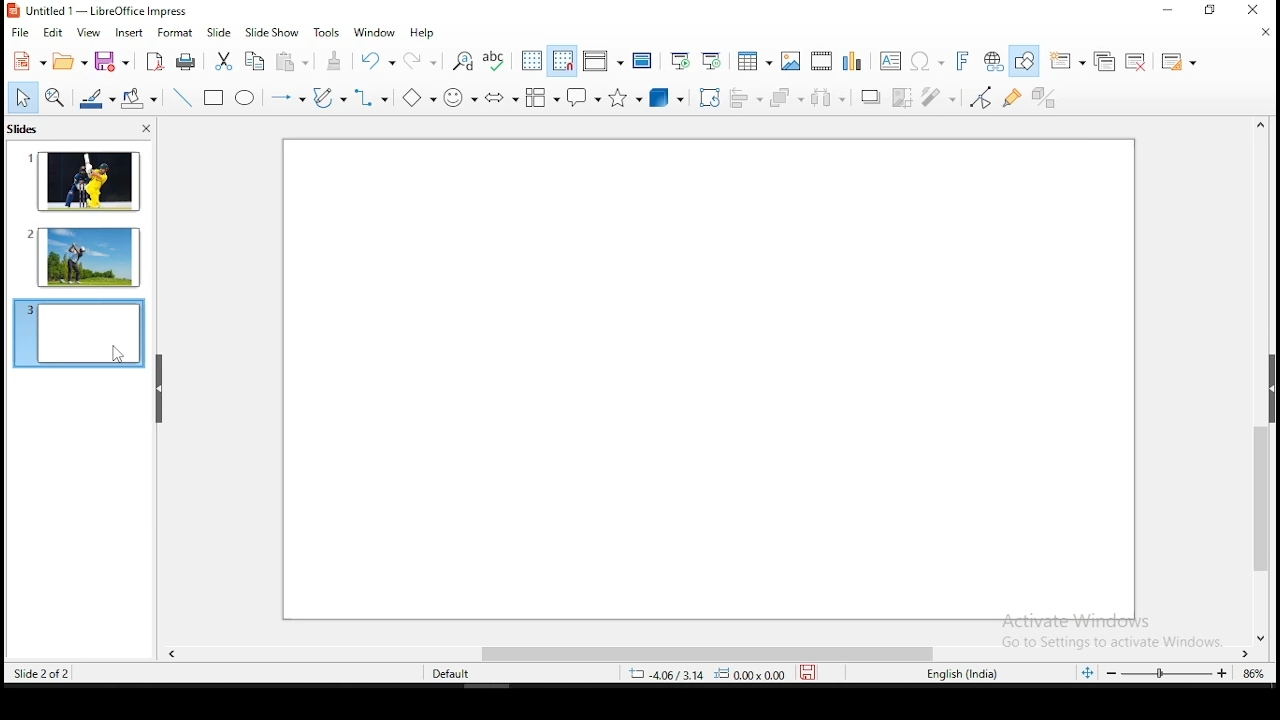 Image resolution: width=1280 pixels, height=720 pixels. I want to click on insert, so click(128, 35).